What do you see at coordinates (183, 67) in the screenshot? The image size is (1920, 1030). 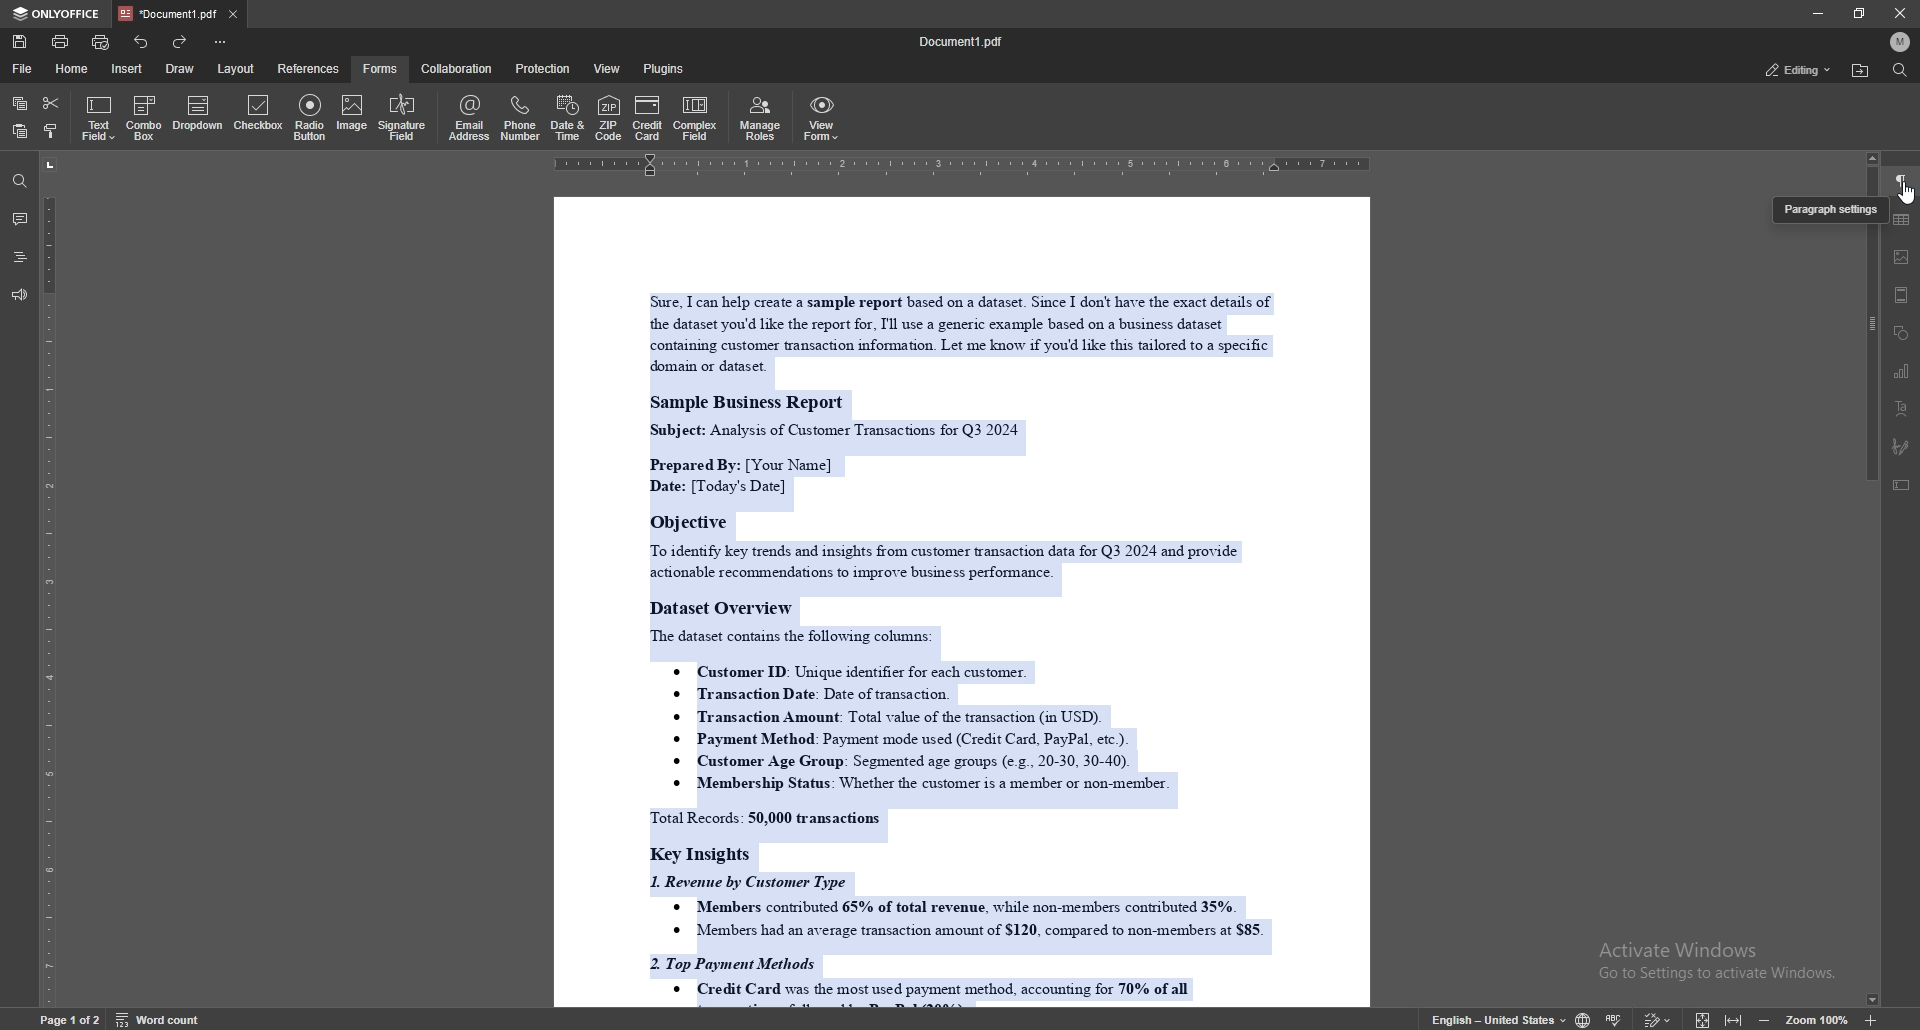 I see `draw` at bounding box center [183, 67].